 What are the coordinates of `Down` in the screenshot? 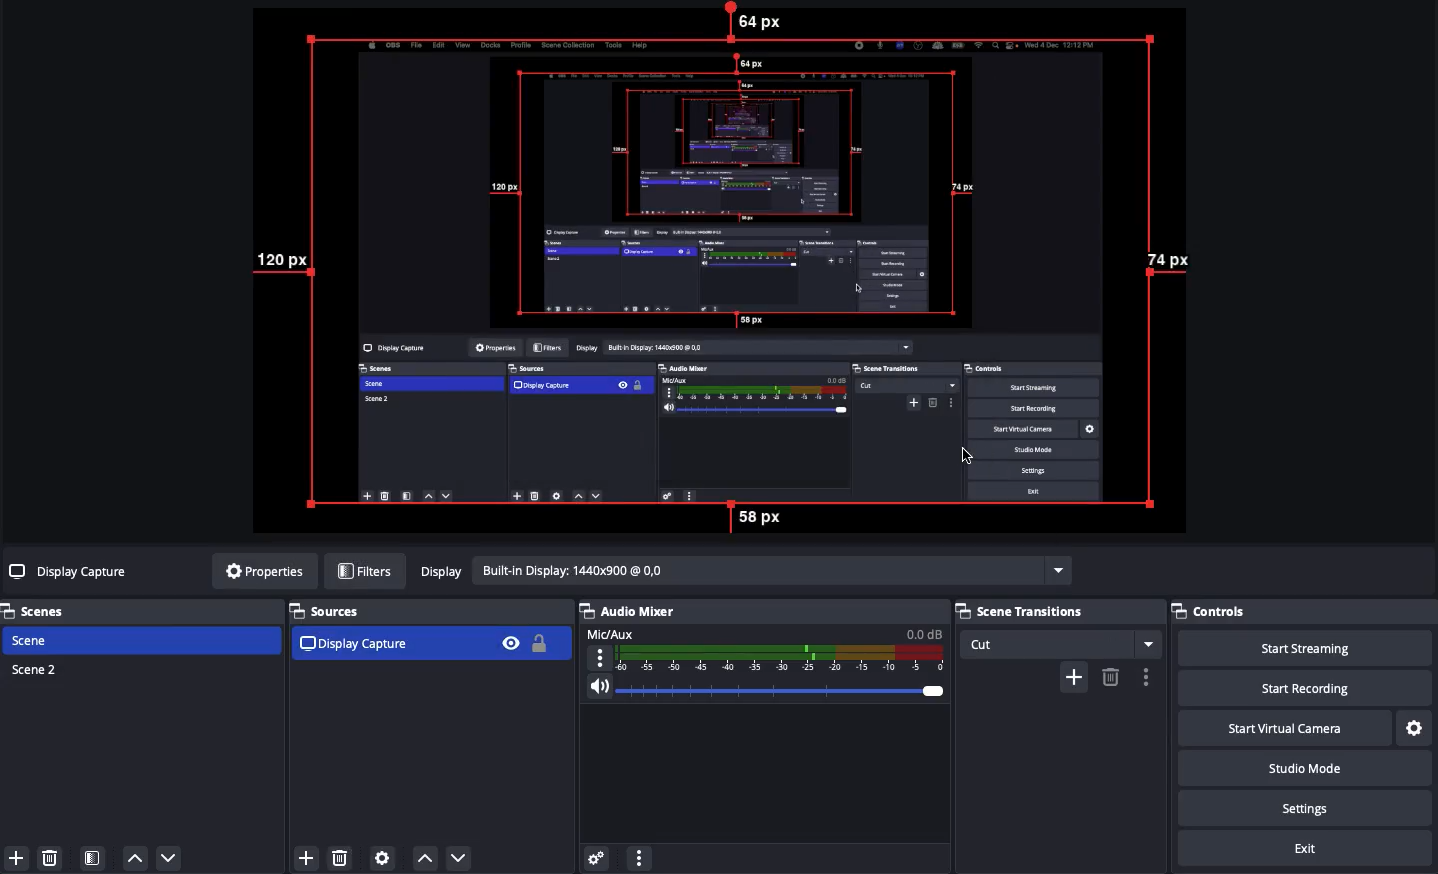 It's located at (460, 855).